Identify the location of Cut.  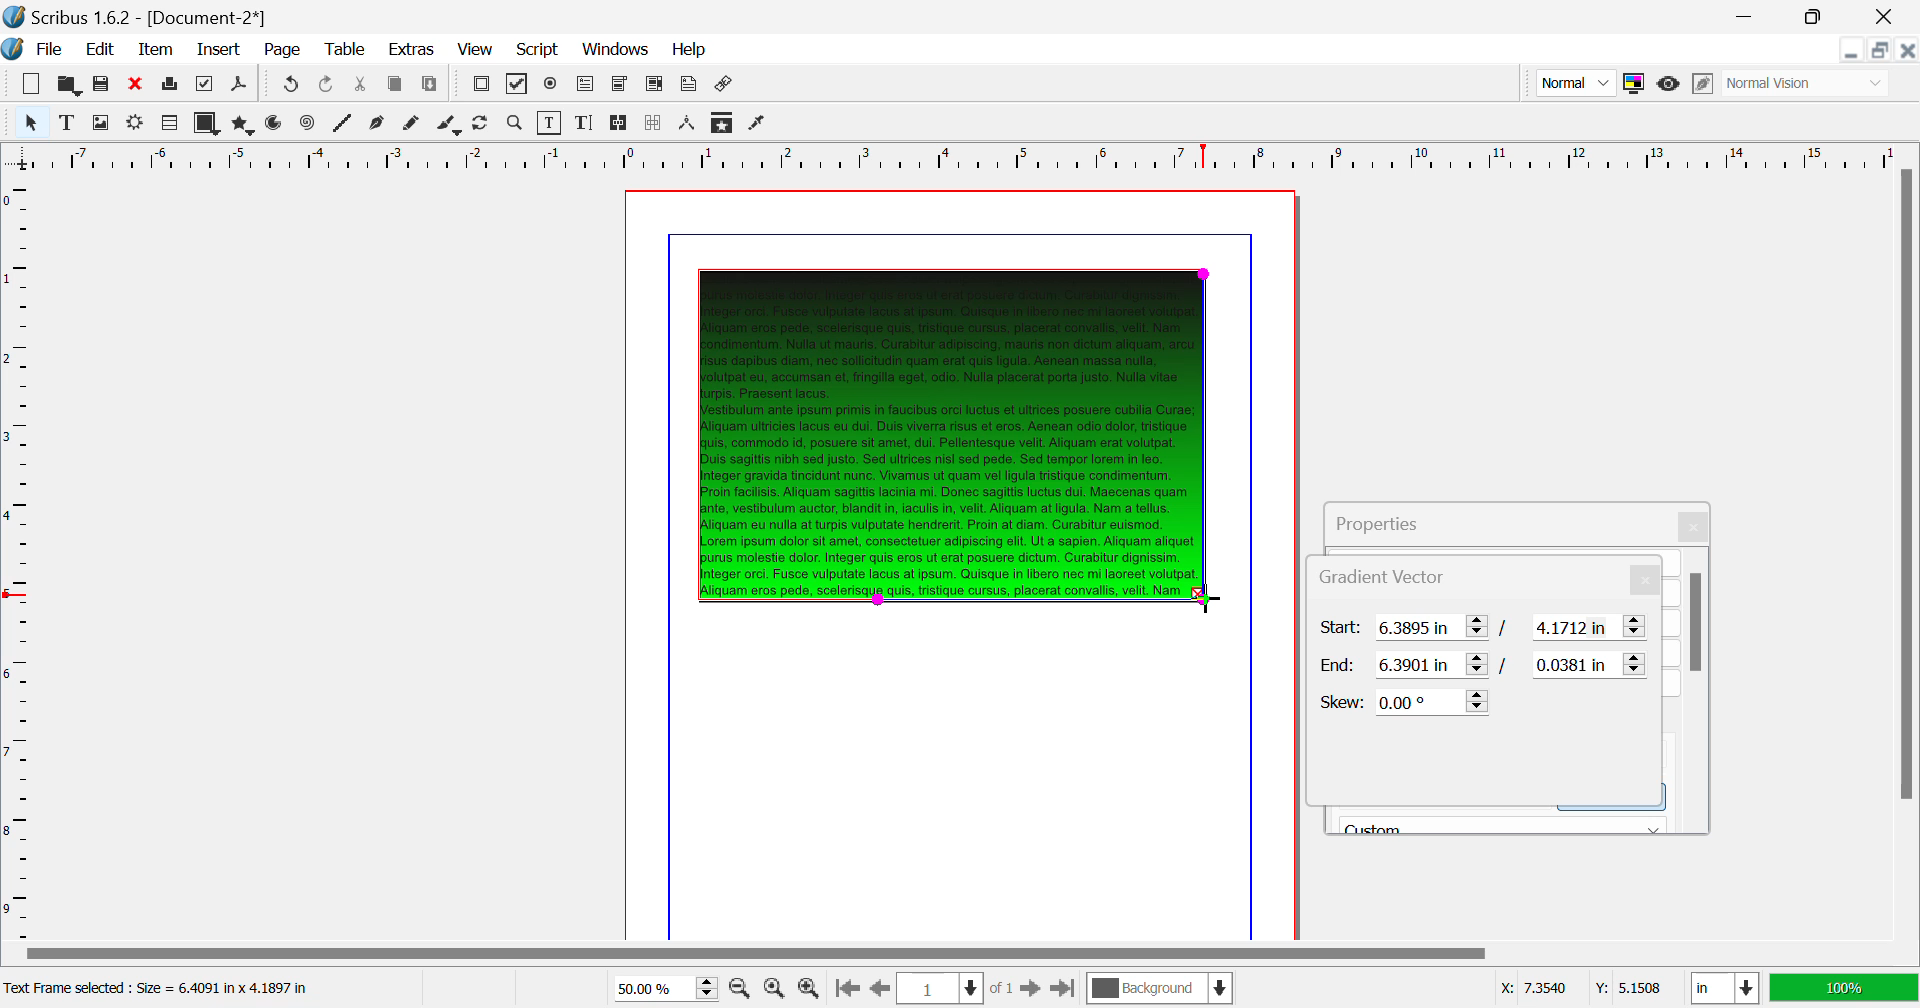
(362, 86).